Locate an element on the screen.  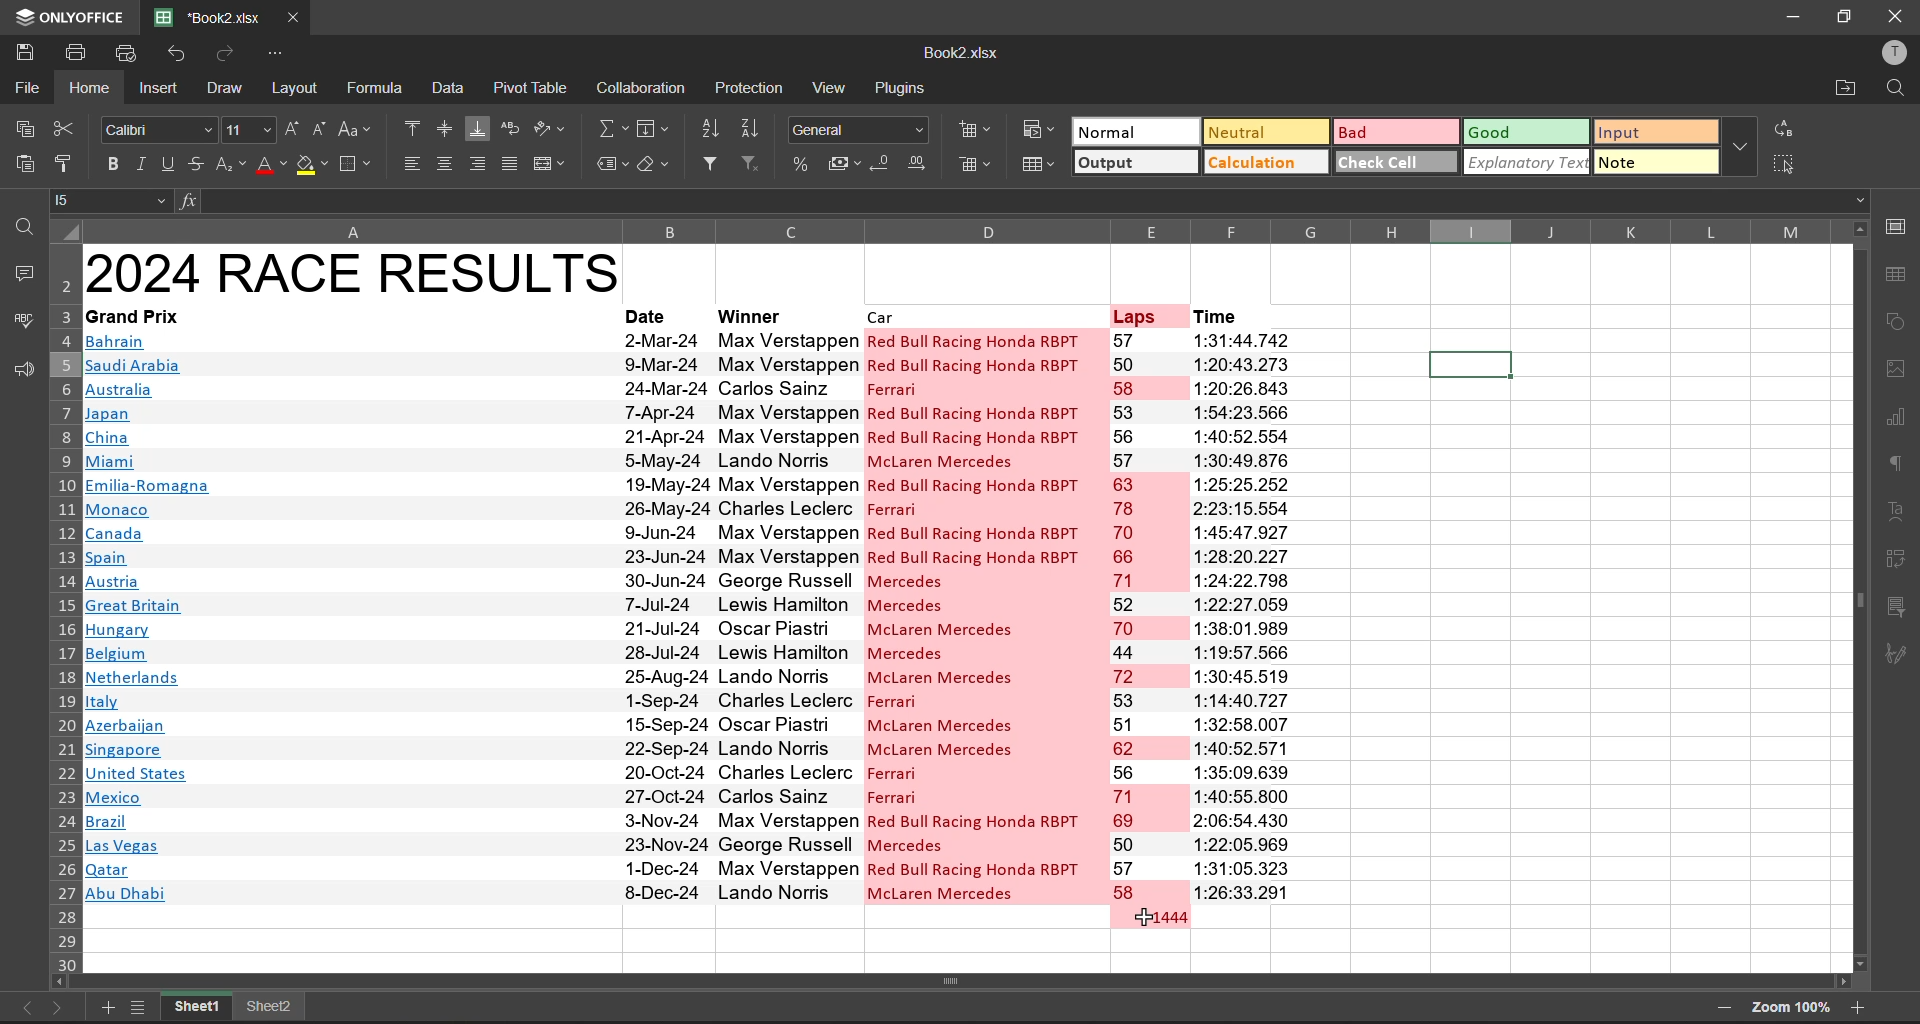
customize quick access toolbar is located at coordinates (281, 54).